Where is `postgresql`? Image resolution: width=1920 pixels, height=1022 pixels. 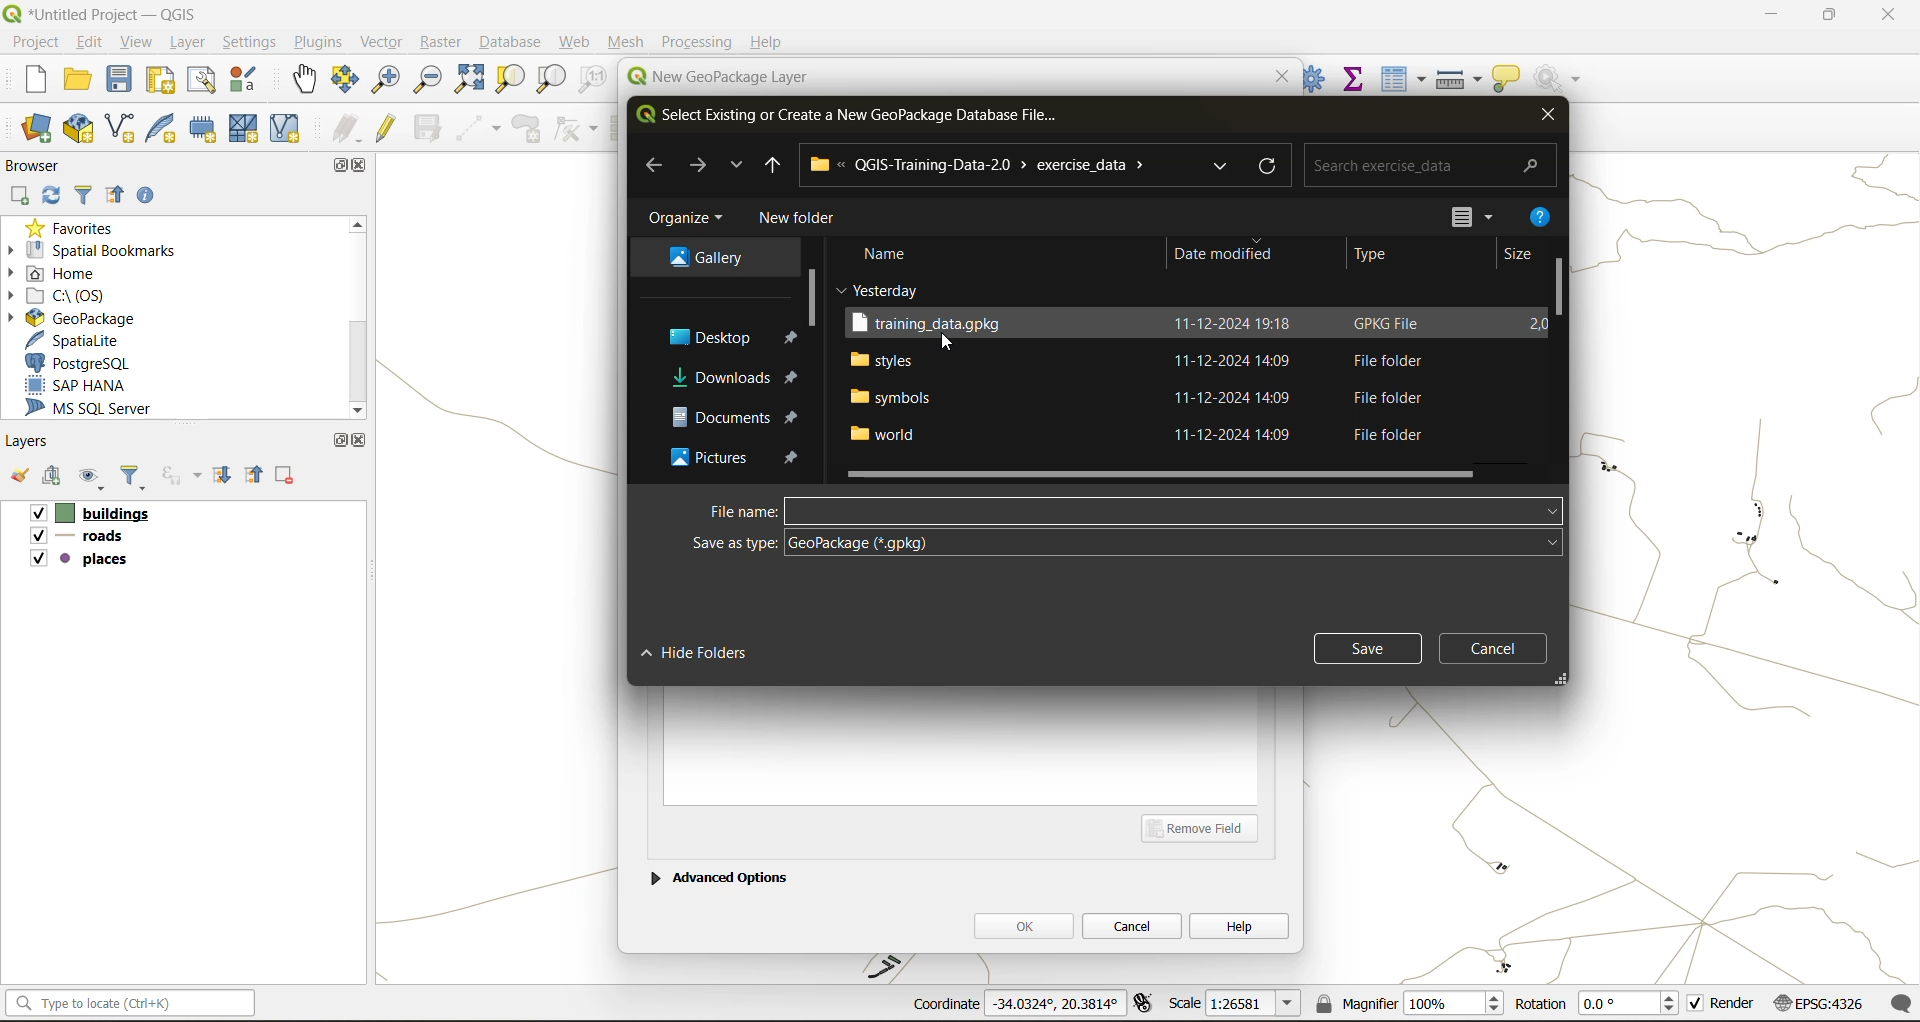 postgresql is located at coordinates (93, 363).